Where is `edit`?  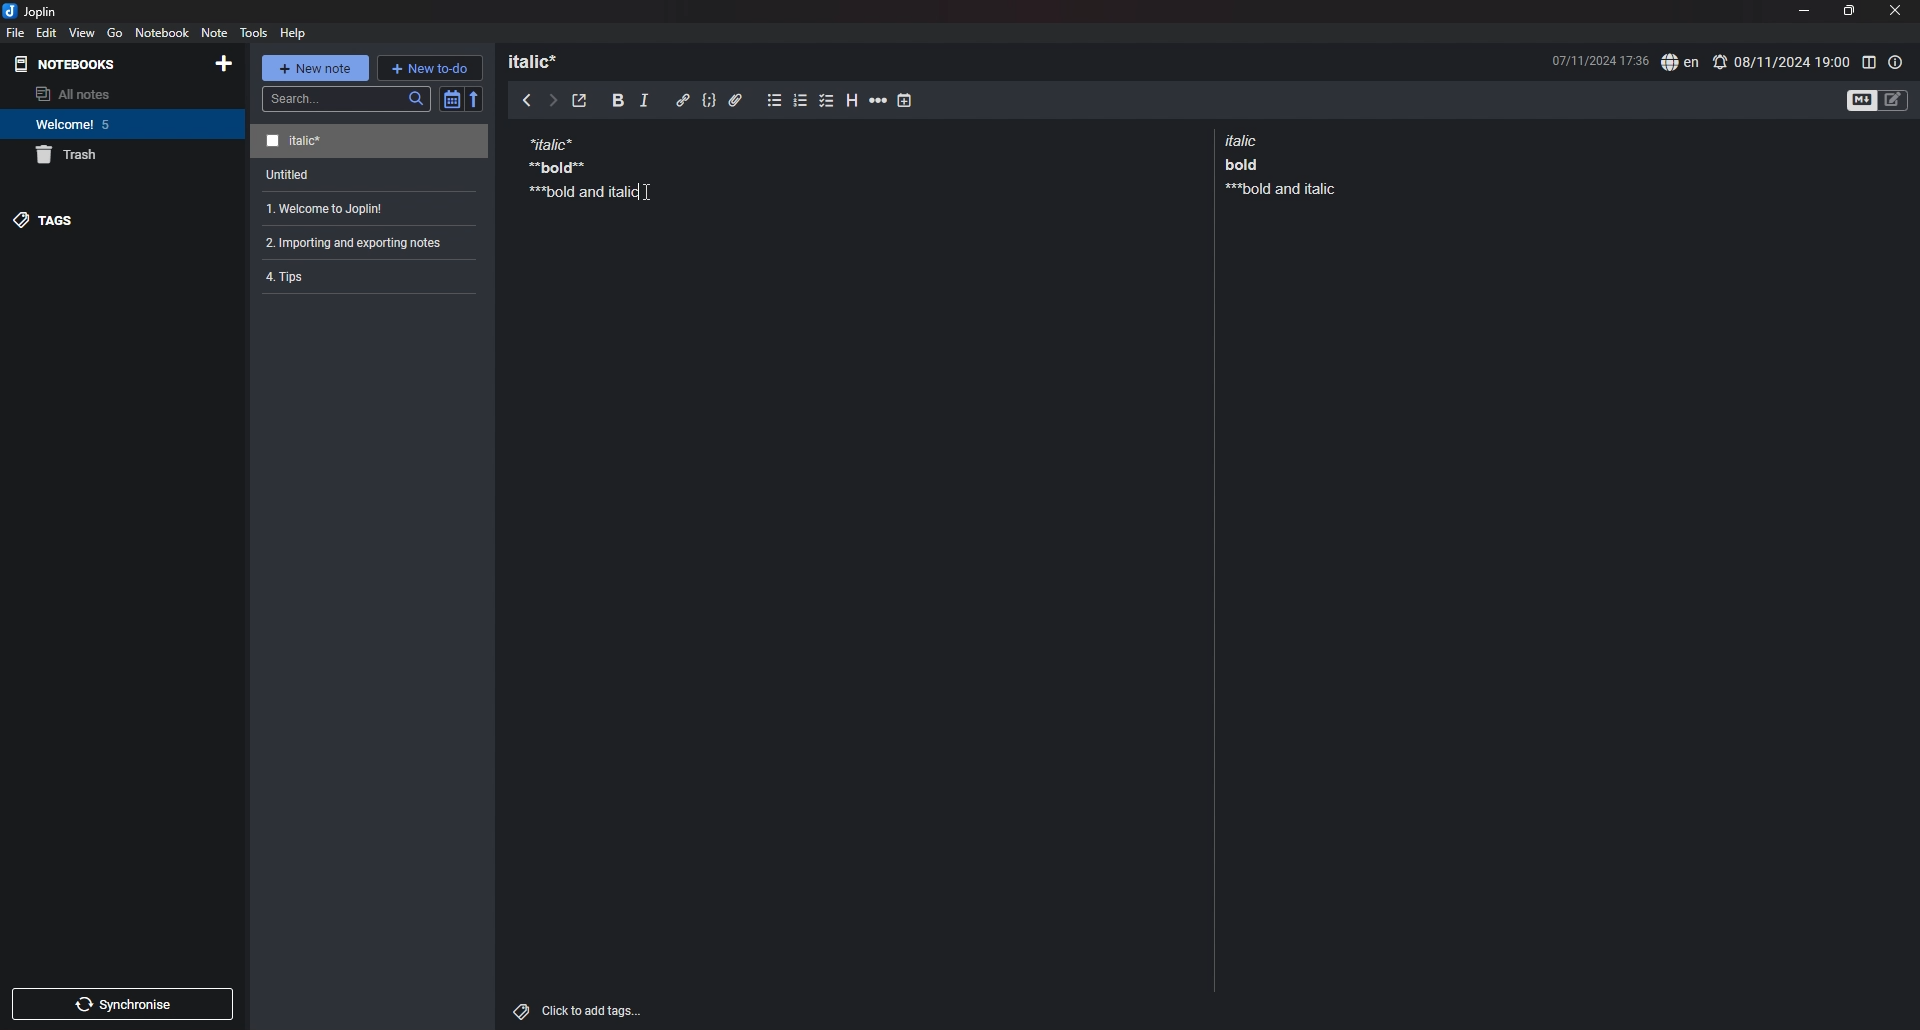 edit is located at coordinates (47, 32).